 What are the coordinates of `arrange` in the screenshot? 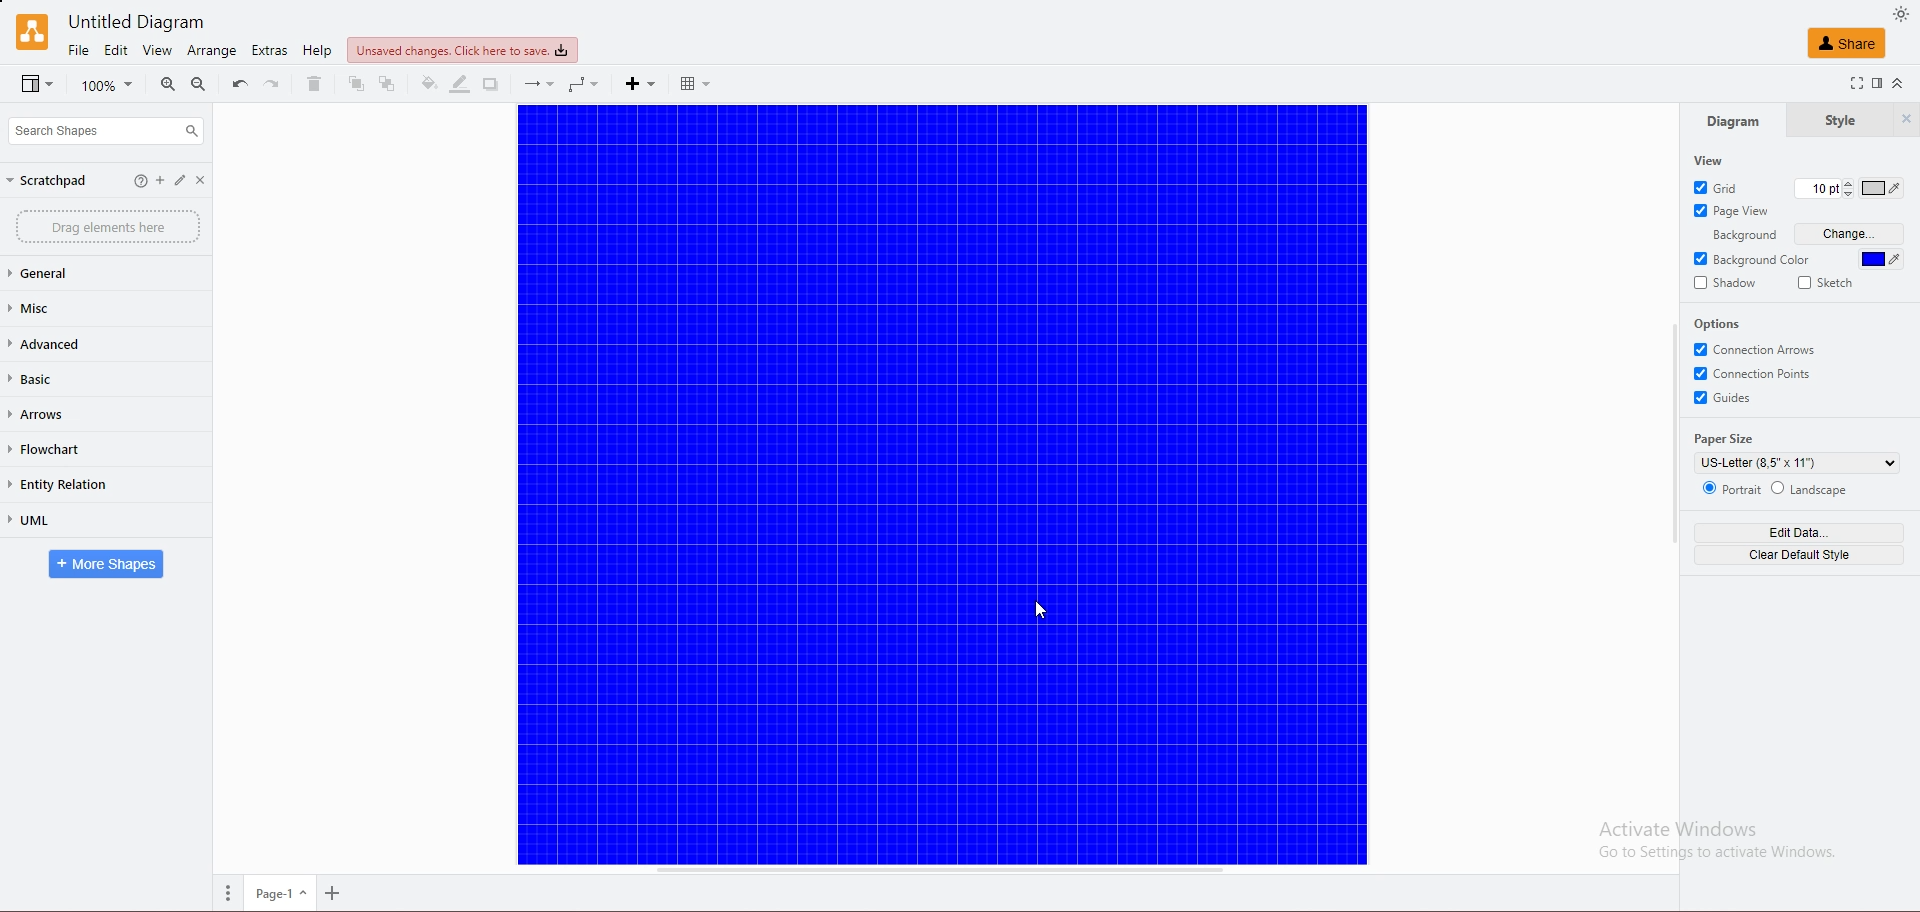 It's located at (213, 51).